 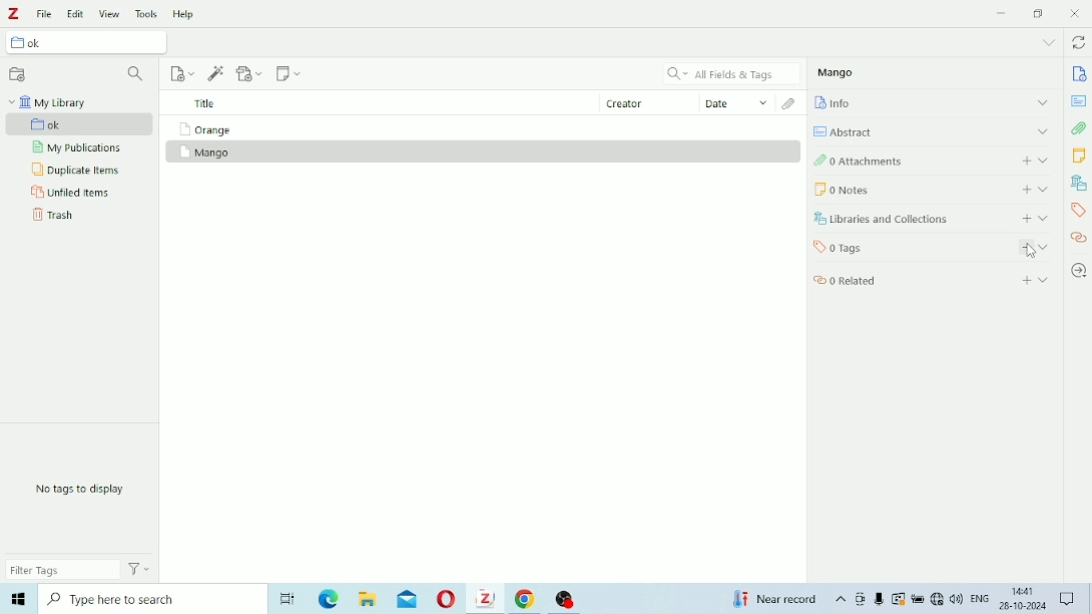 I want to click on Logo, so click(x=14, y=15).